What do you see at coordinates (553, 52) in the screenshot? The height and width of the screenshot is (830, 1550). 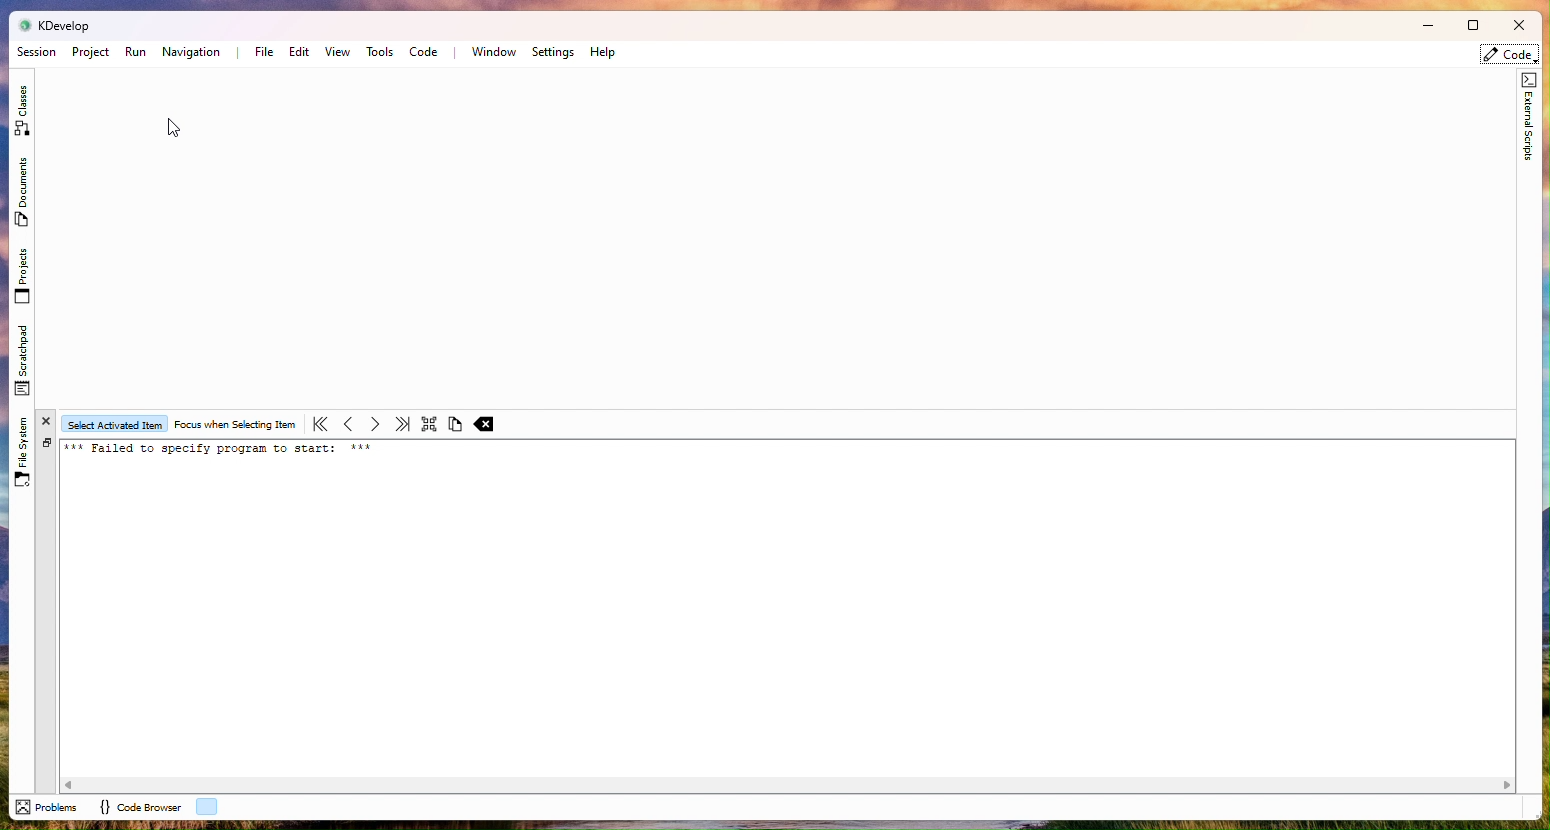 I see `Settings` at bounding box center [553, 52].